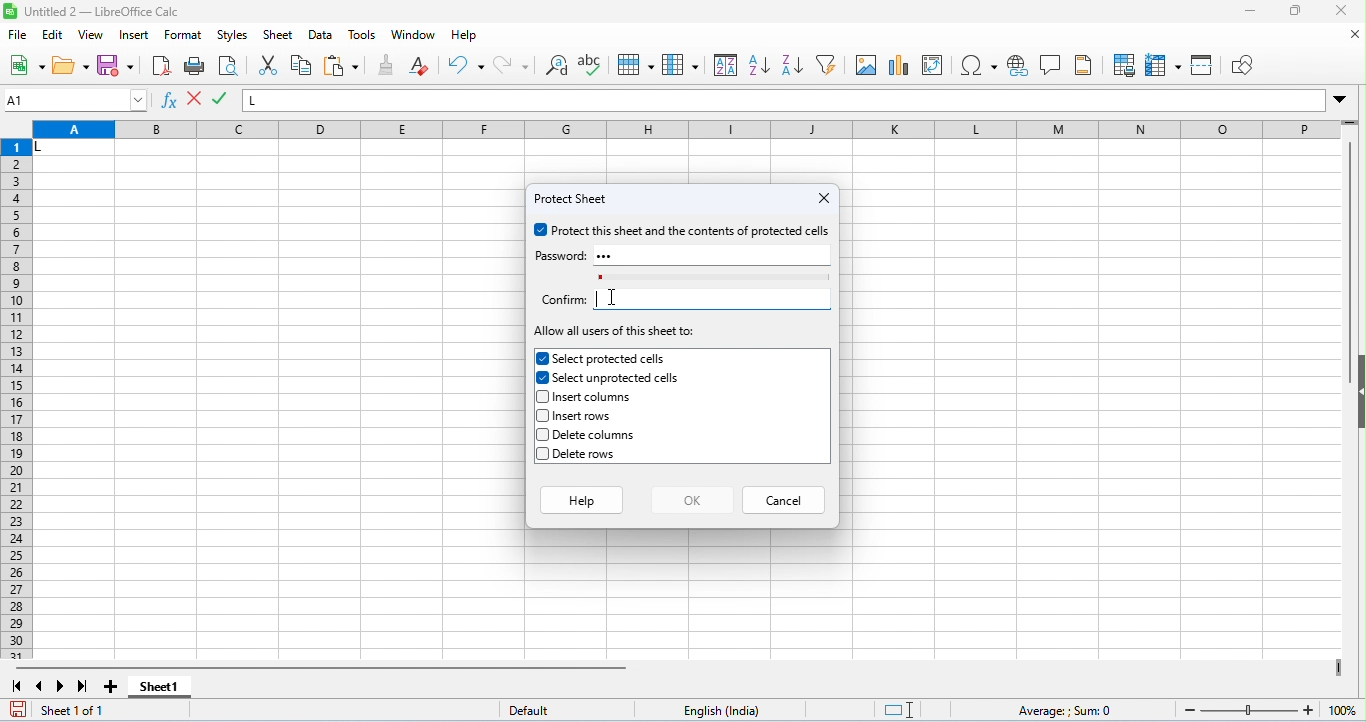  Describe the element at coordinates (195, 67) in the screenshot. I see `print` at that location.